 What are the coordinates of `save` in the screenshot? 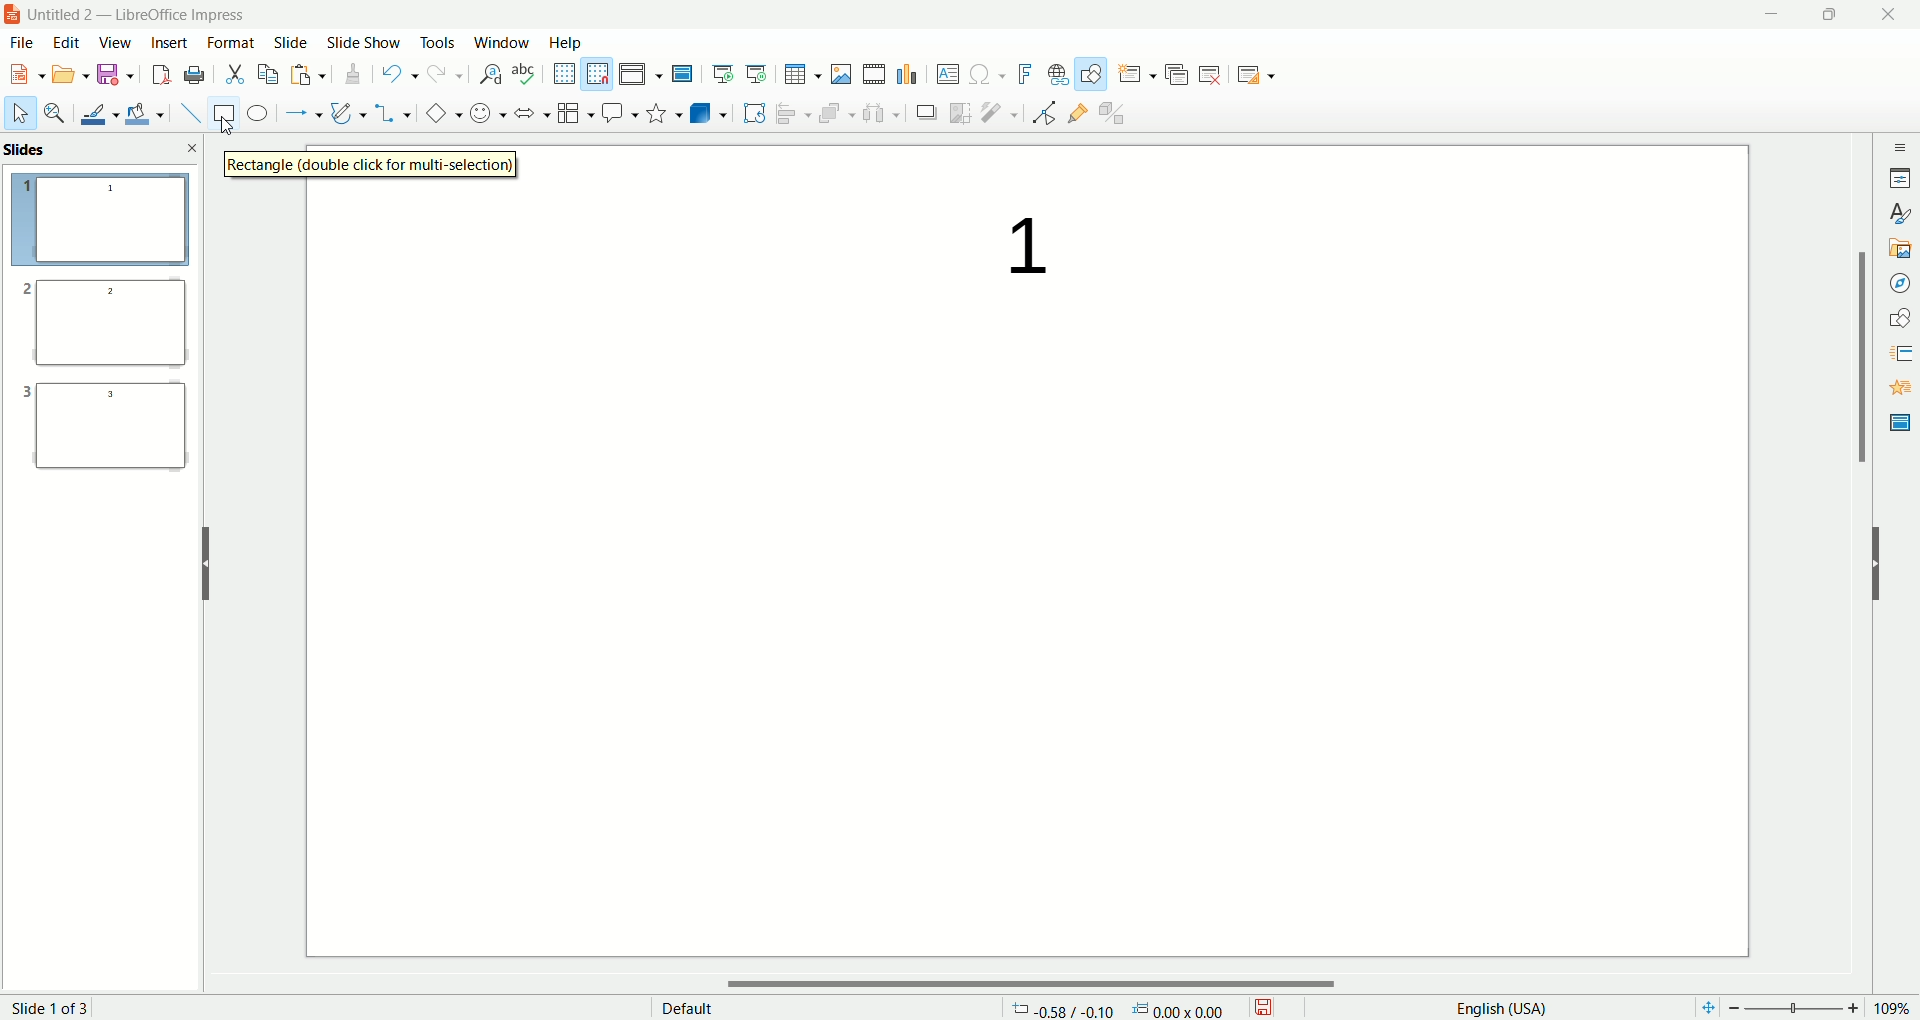 It's located at (115, 76).